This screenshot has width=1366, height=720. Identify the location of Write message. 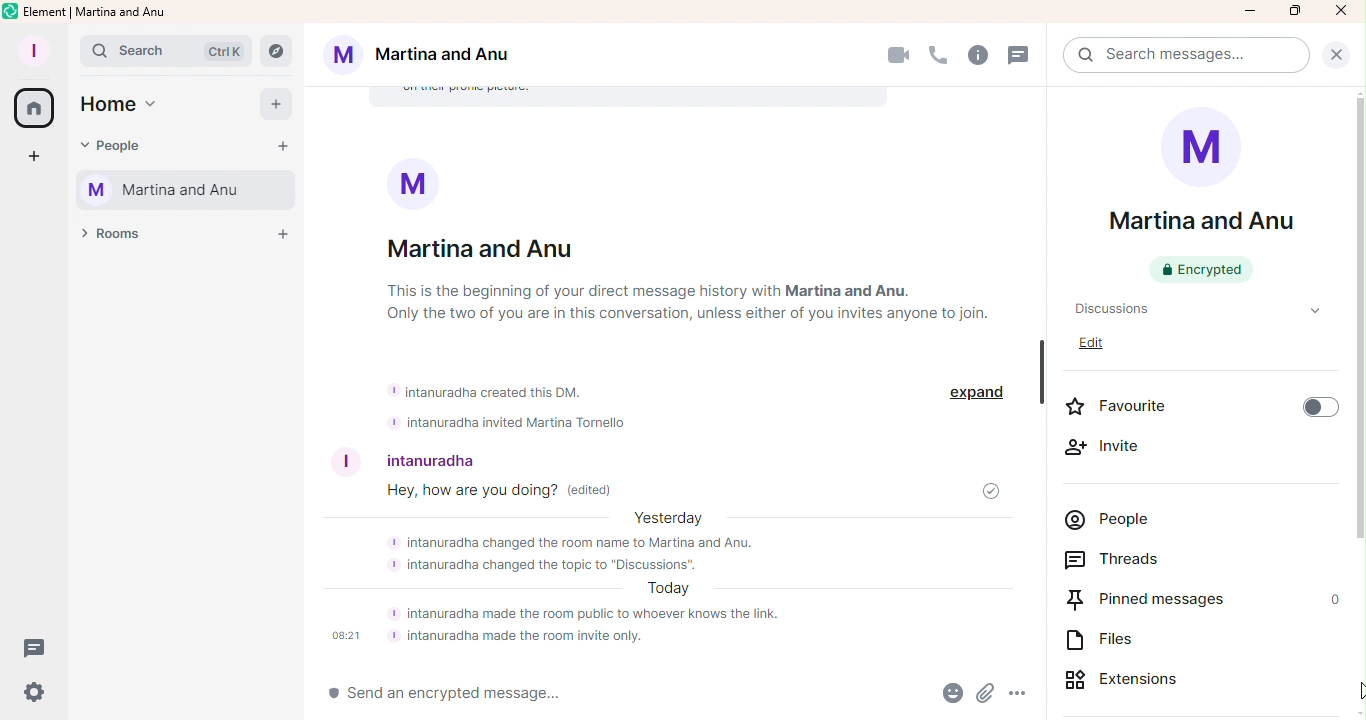
(597, 694).